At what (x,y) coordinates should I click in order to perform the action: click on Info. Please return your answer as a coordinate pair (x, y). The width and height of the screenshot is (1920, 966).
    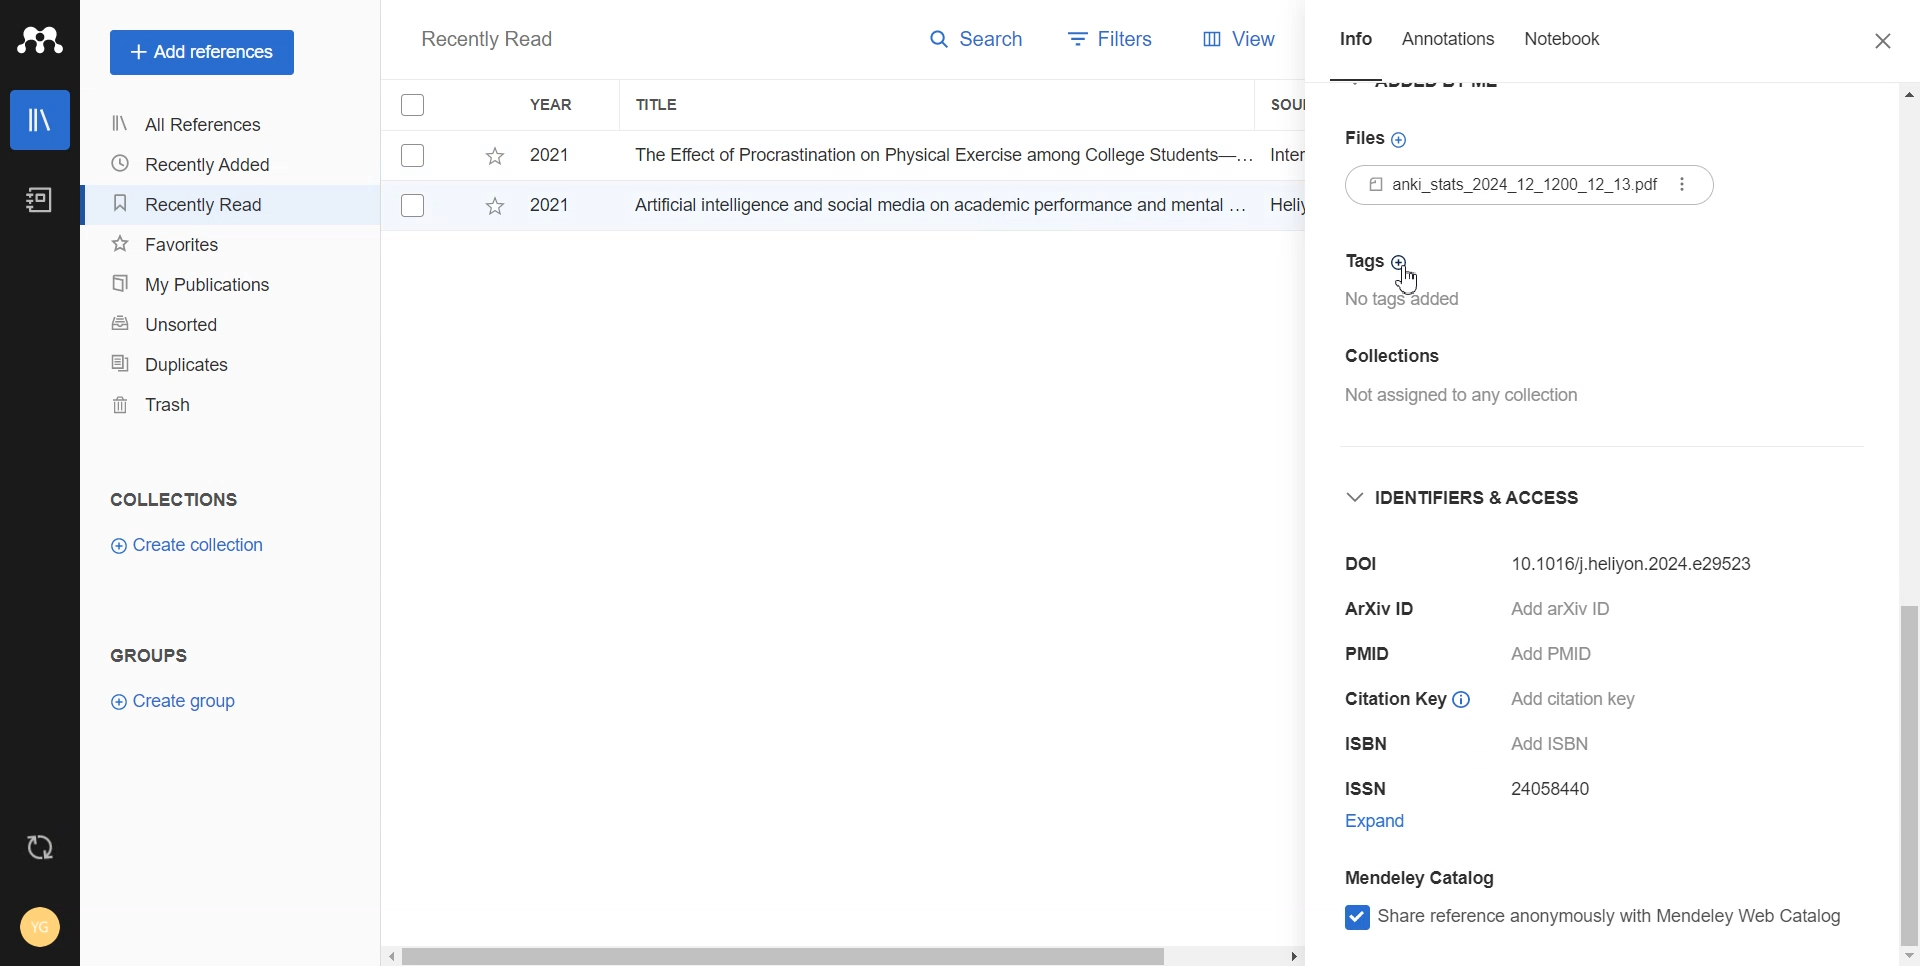
    Looking at the image, I should click on (1356, 45).